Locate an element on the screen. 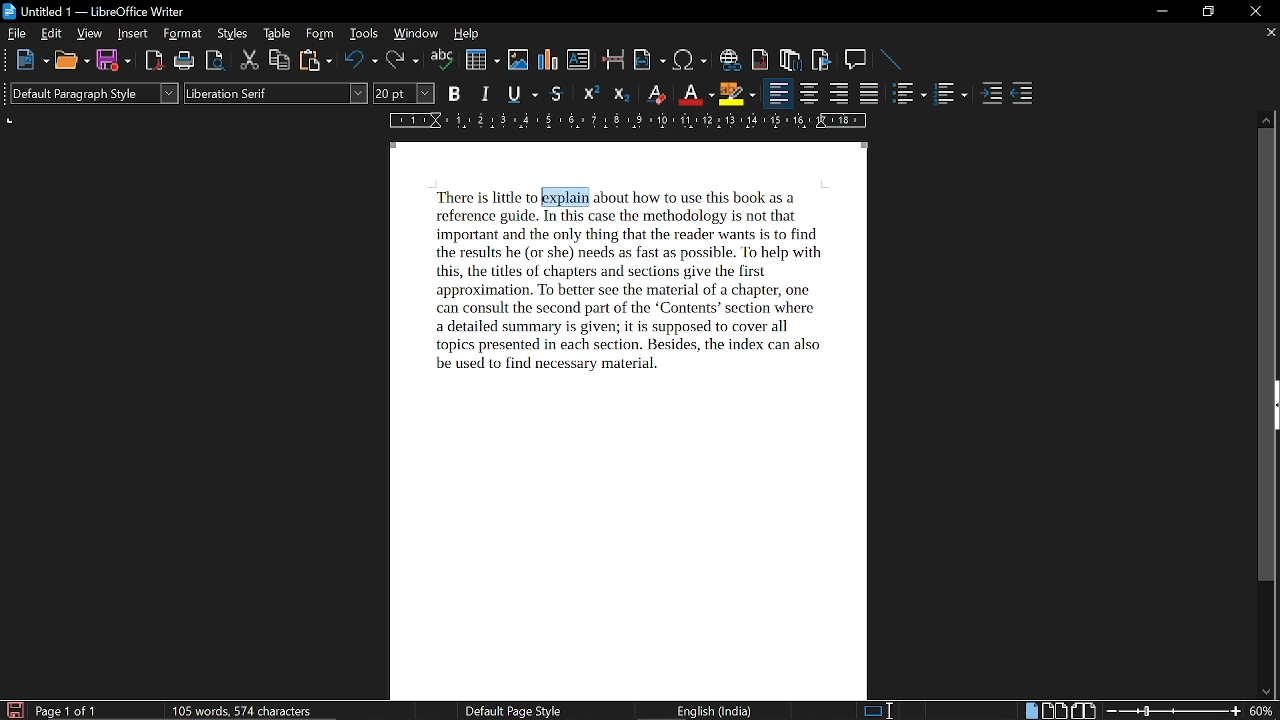 The width and height of the screenshot is (1280, 720). export as pdf is located at coordinates (156, 61).